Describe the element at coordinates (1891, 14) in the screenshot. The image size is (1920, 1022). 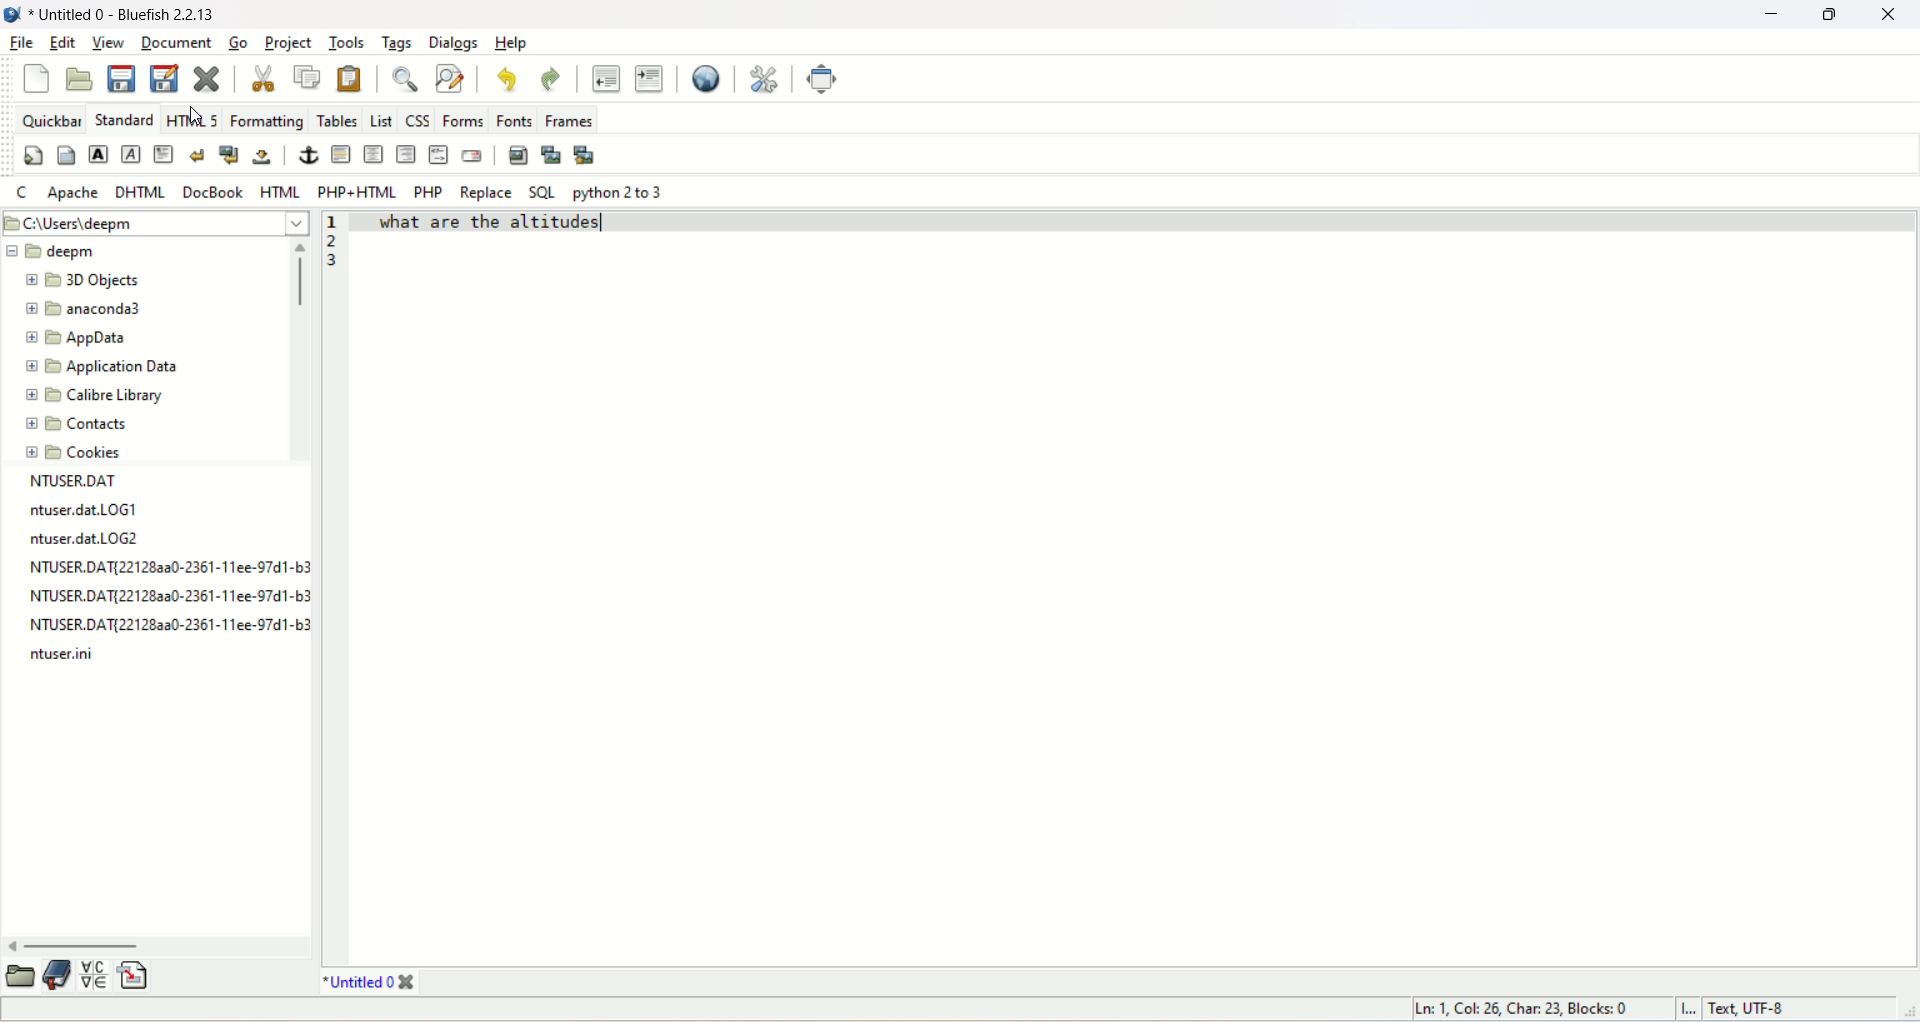
I see `close` at that location.